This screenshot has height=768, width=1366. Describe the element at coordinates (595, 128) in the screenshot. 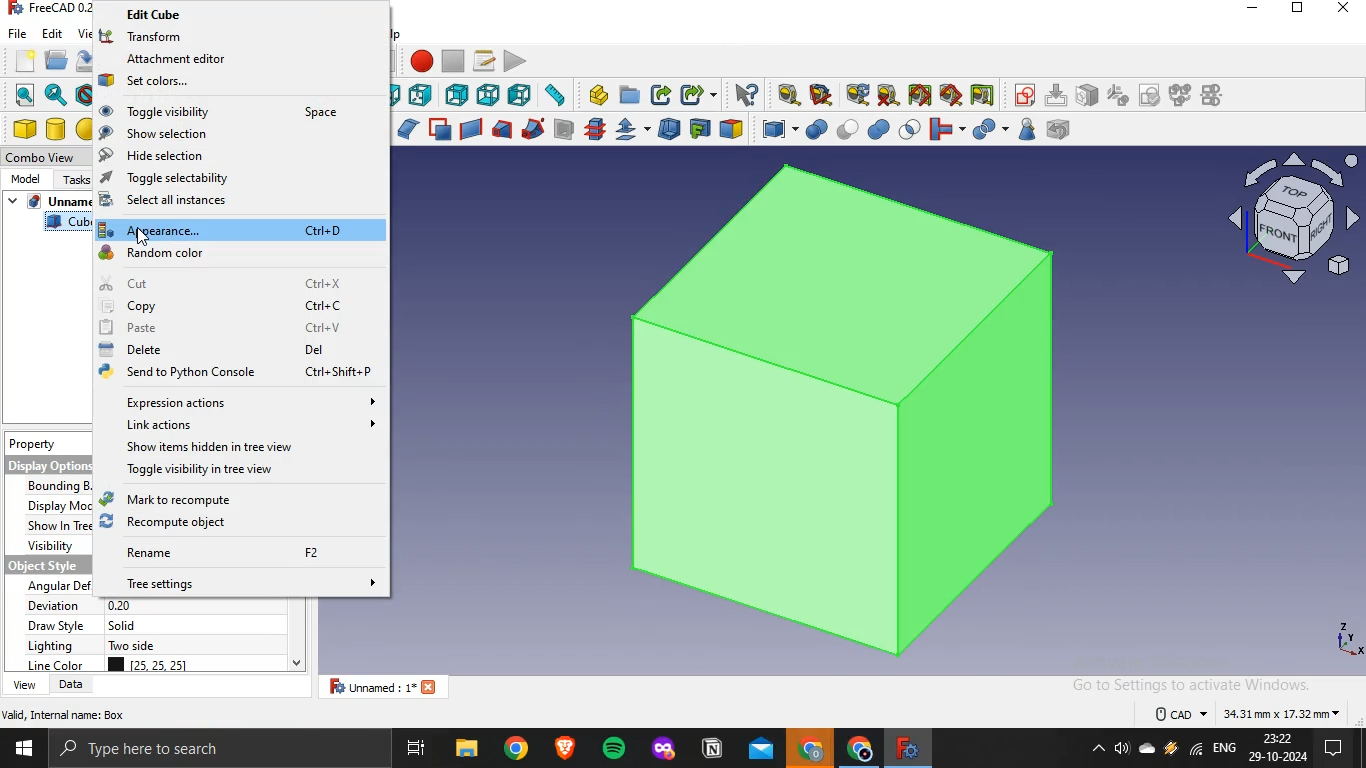

I see `crross section` at that location.